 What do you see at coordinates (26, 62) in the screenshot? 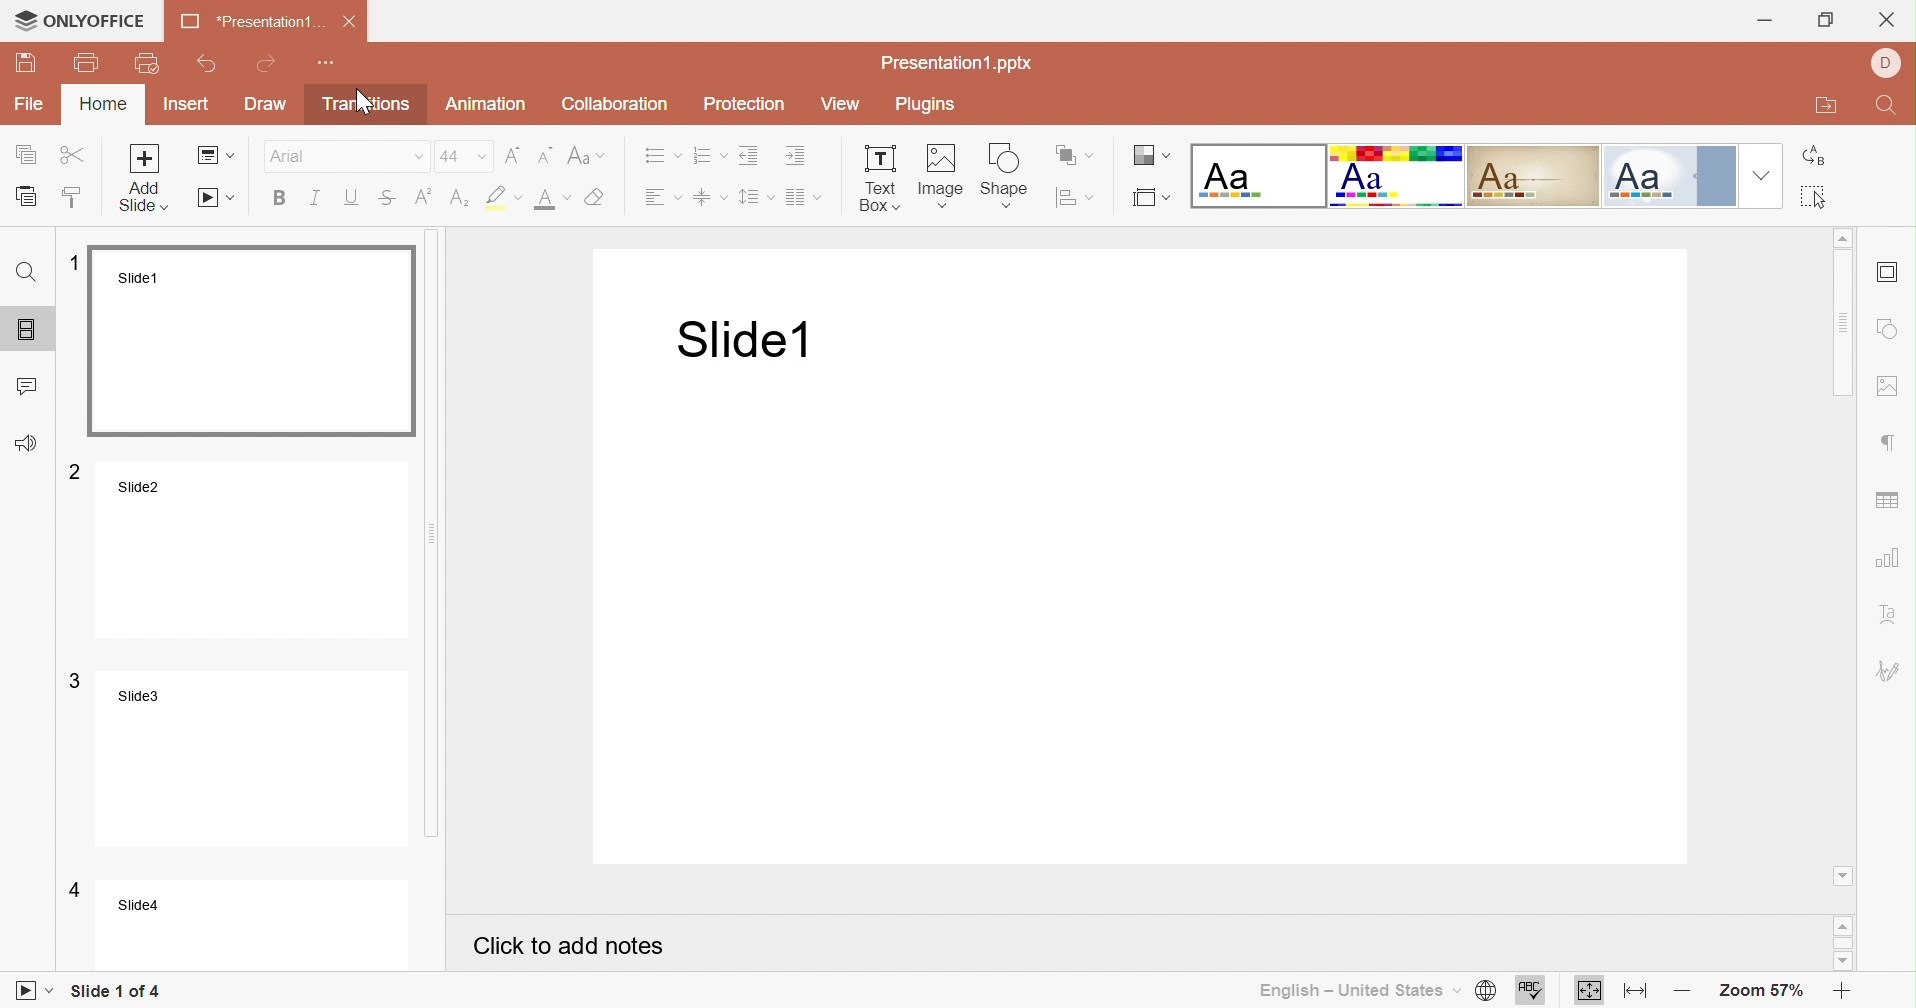
I see `Save` at bounding box center [26, 62].